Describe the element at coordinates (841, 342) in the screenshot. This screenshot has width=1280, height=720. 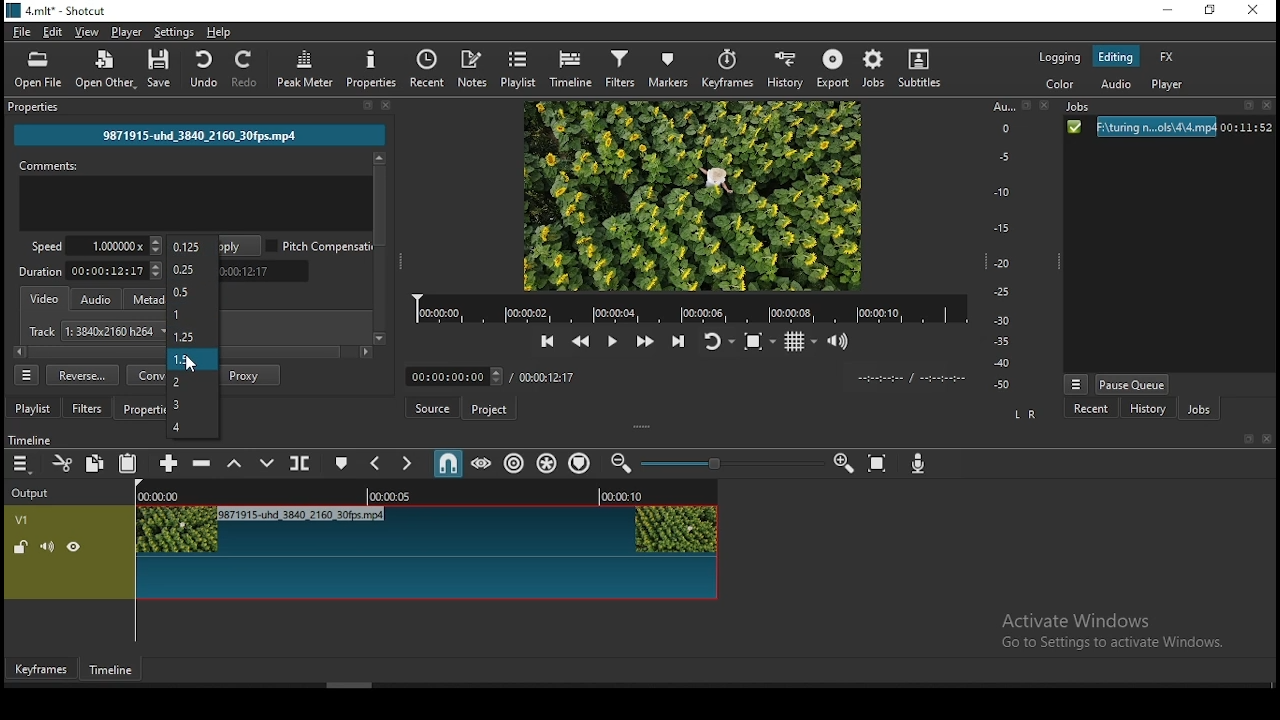
I see `show volume control` at that location.